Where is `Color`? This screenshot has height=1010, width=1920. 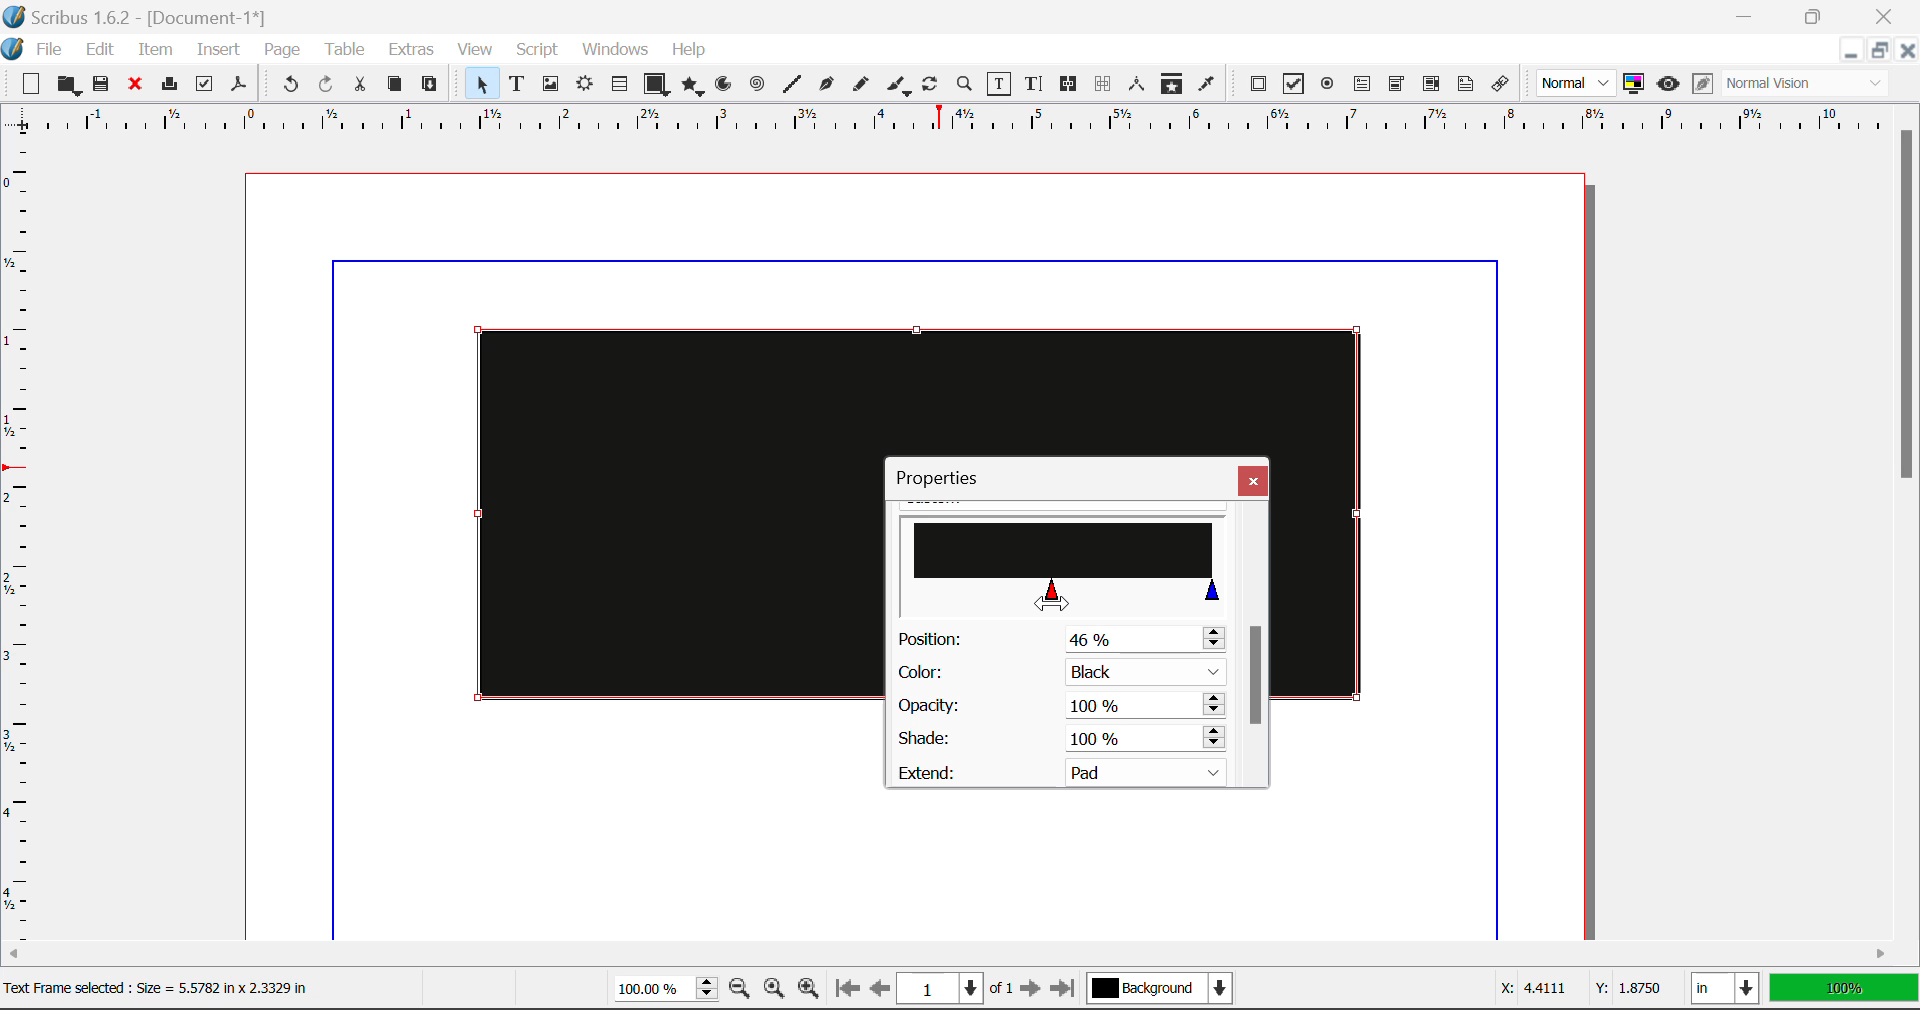
Color is located at coordinates (1058, 673).